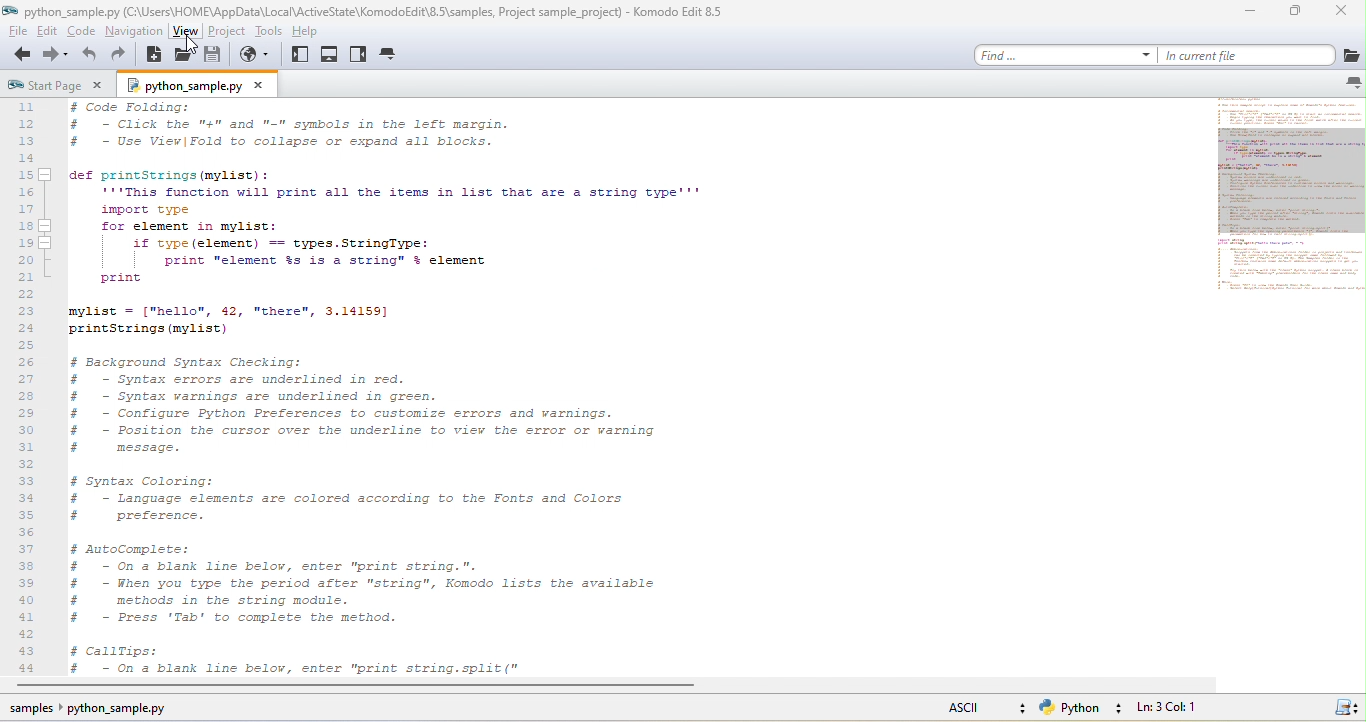 This screenshot has width=1366, height=722. What do you see at coordinates (1350, 709) in the screenshot?
I see `icon` at bounding box center [1350, 709].